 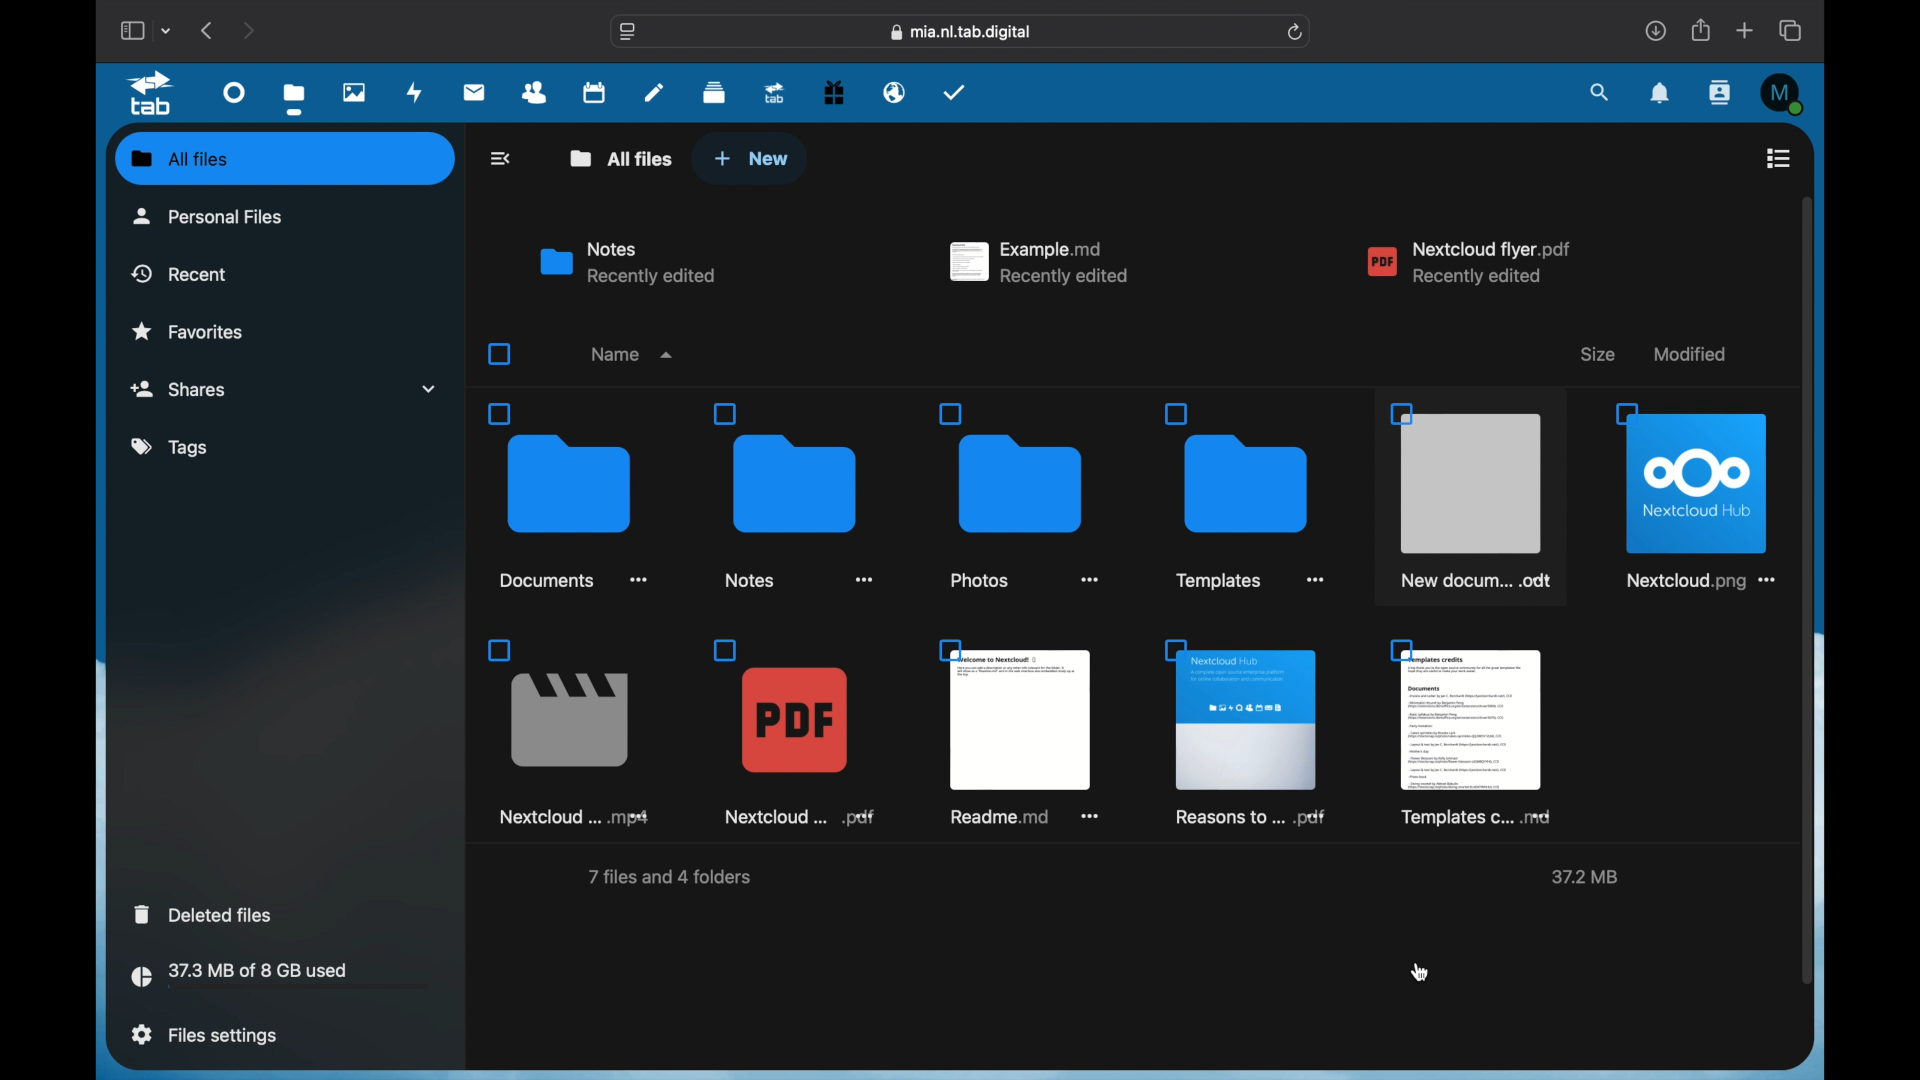 What do you see at coordinates (1697, 494) in the screenshot?
I see `file` at bounding box center [1697, 494].